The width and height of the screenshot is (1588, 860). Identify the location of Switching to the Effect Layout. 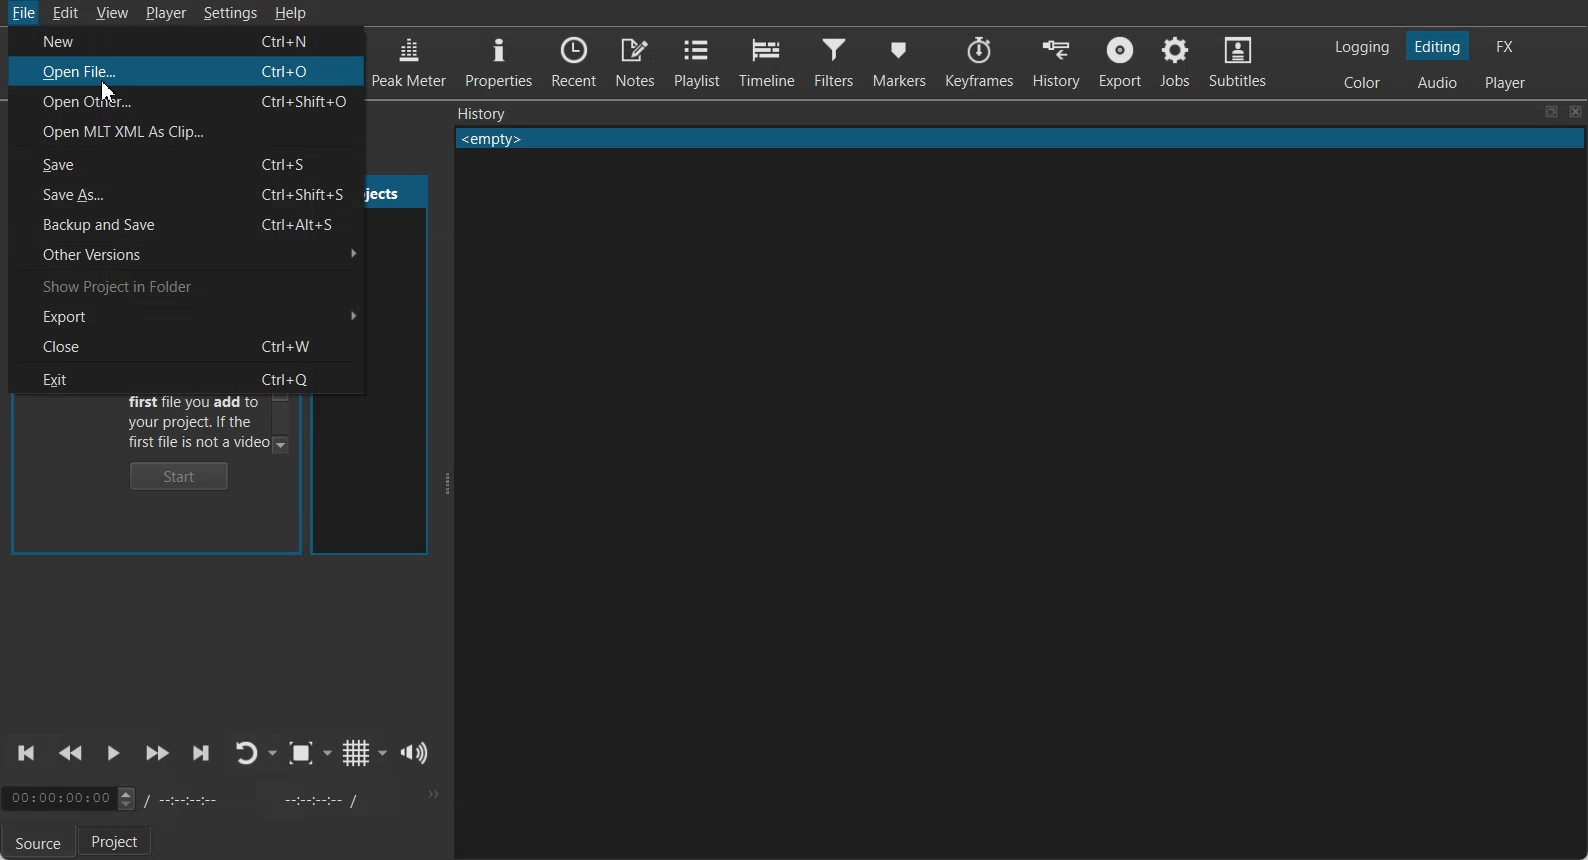
(1504, 45).